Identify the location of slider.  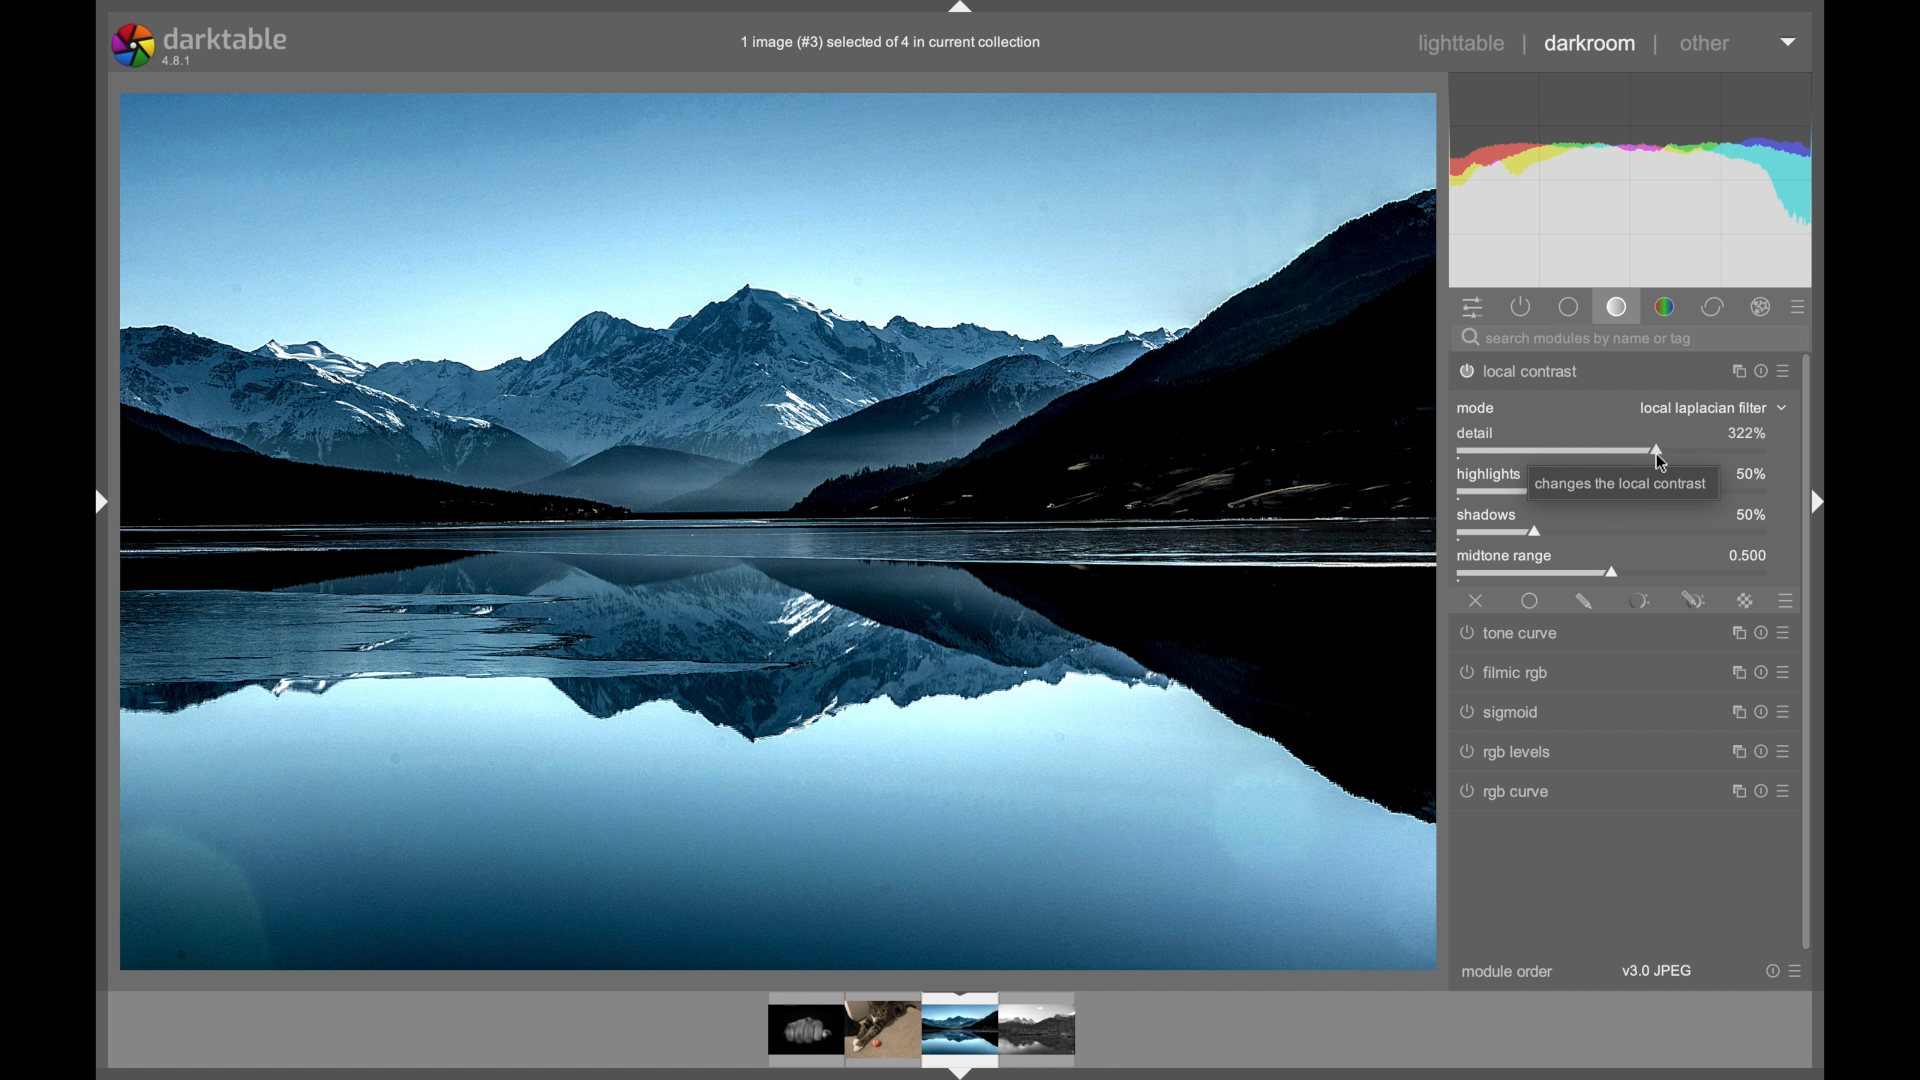
(1488, 493).